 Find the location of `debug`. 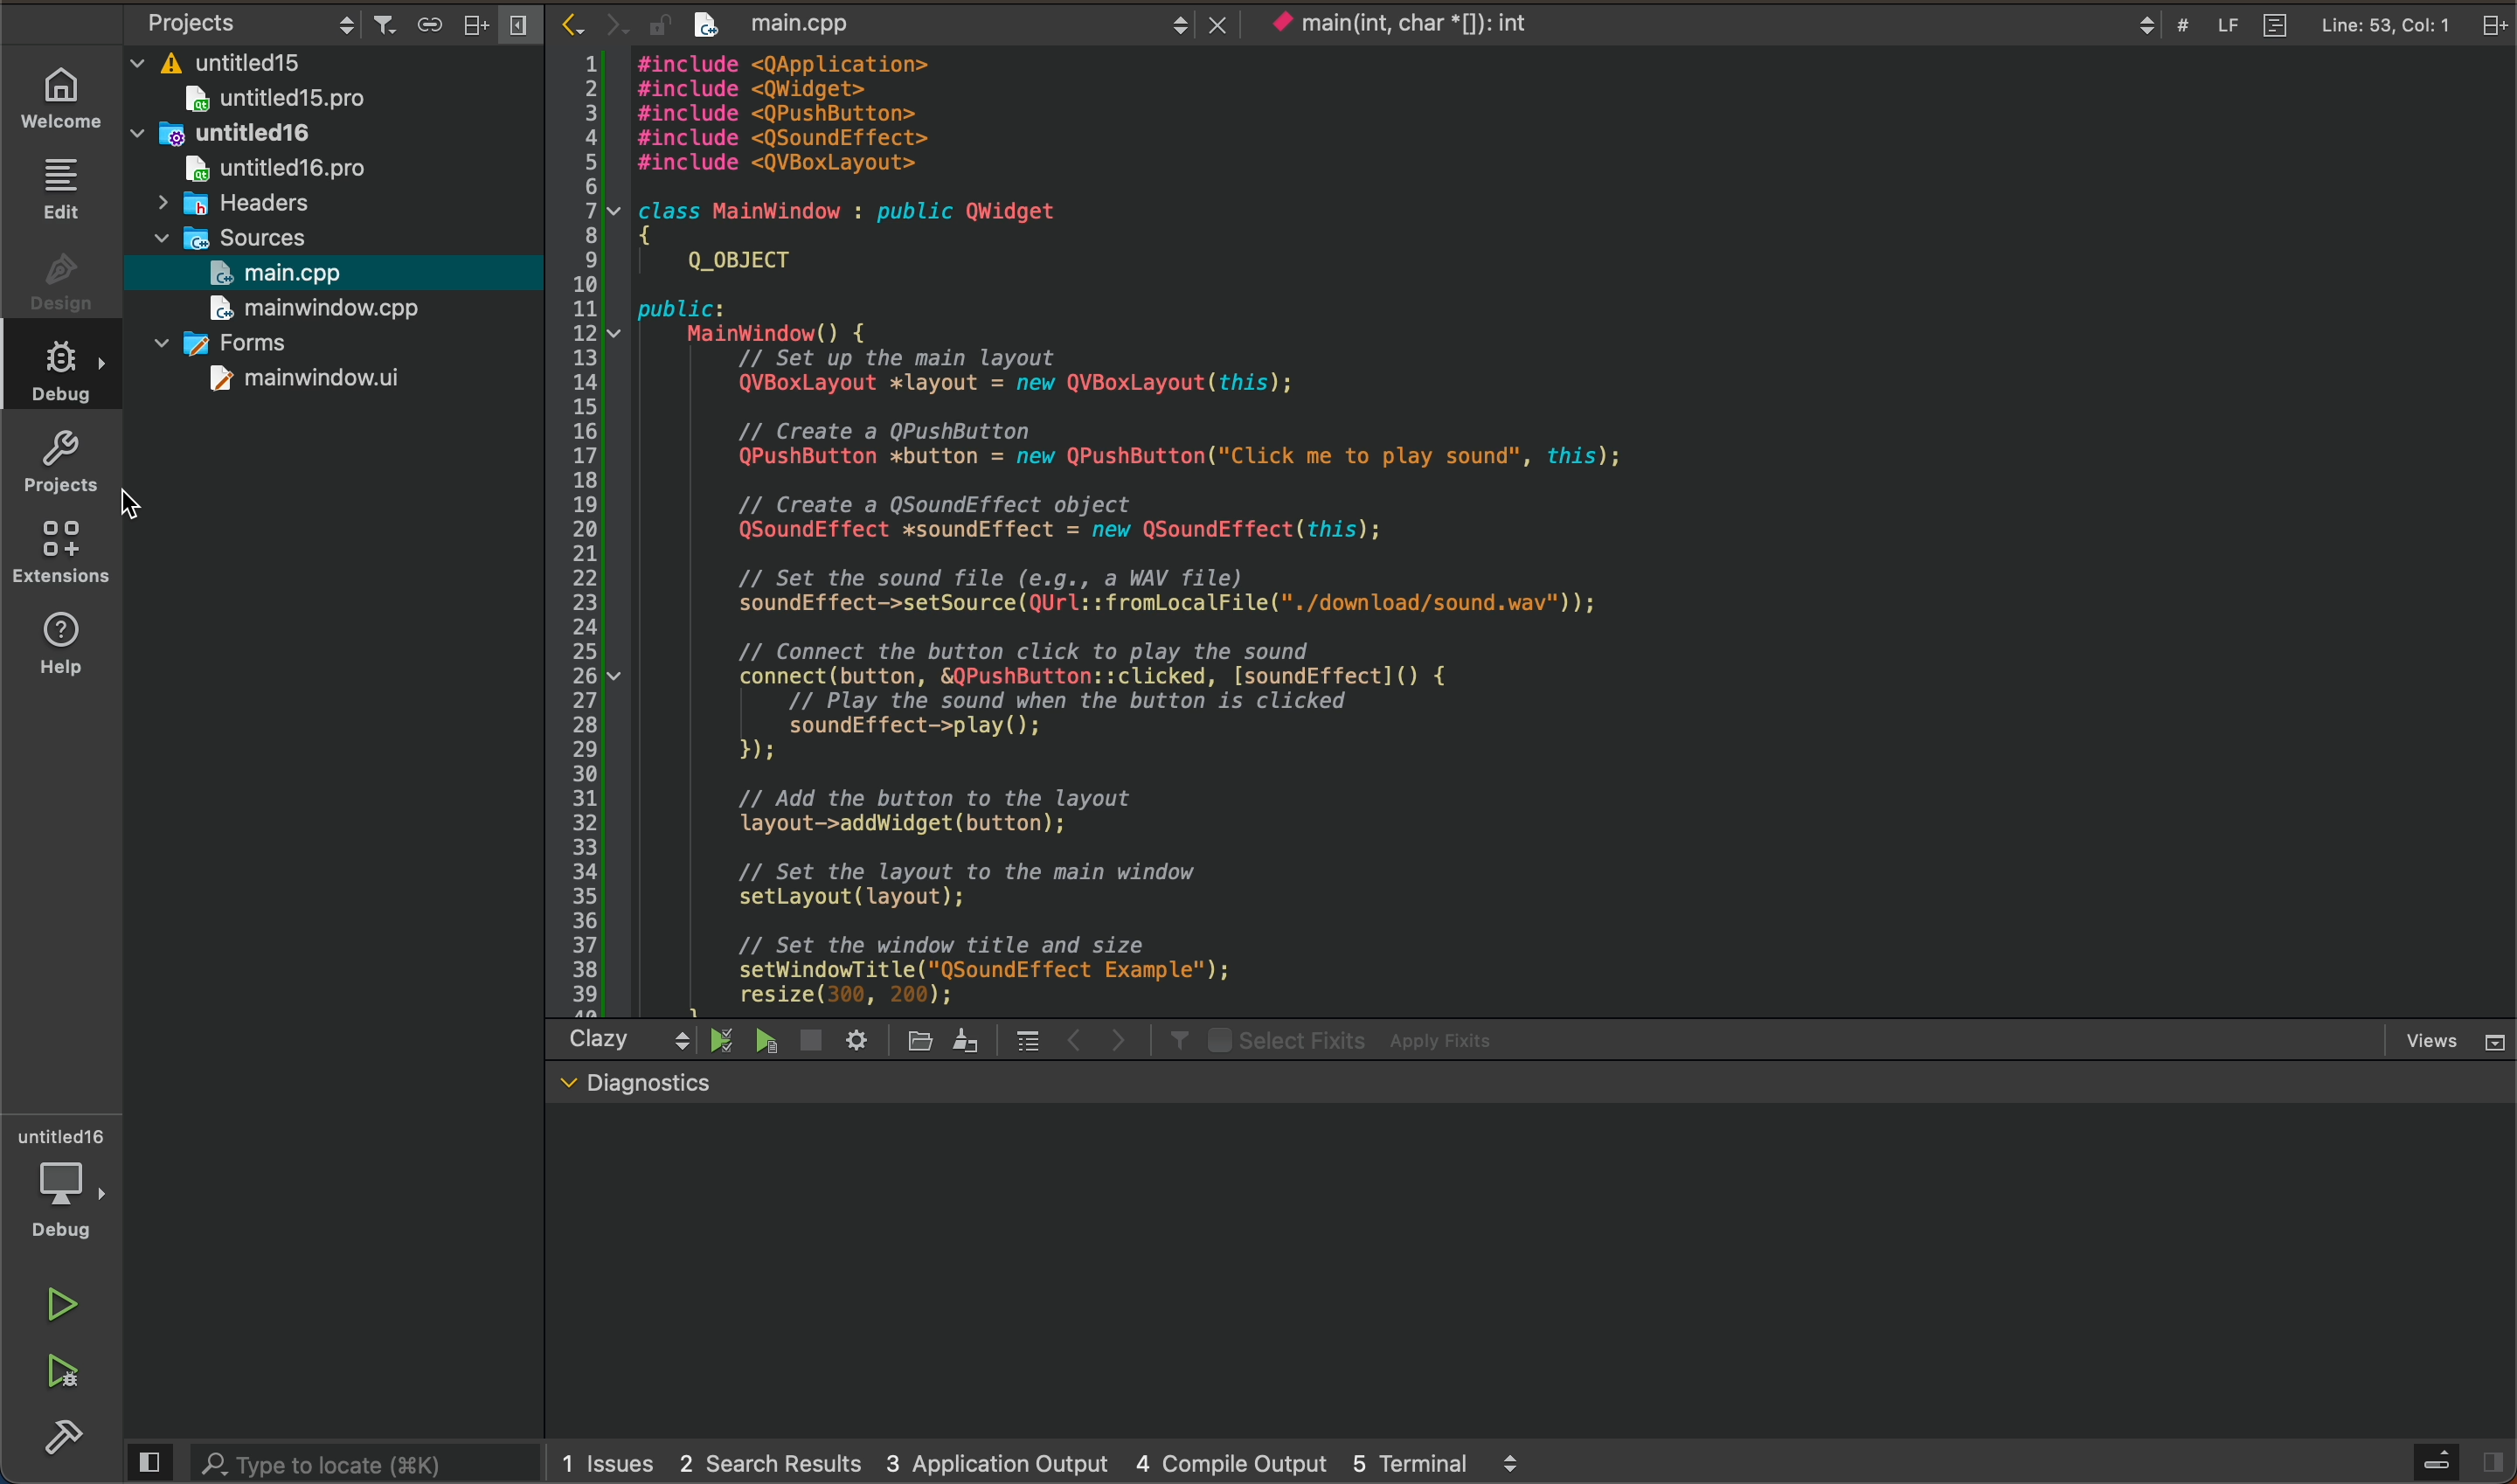

debug is located at coordinates (62, 373).